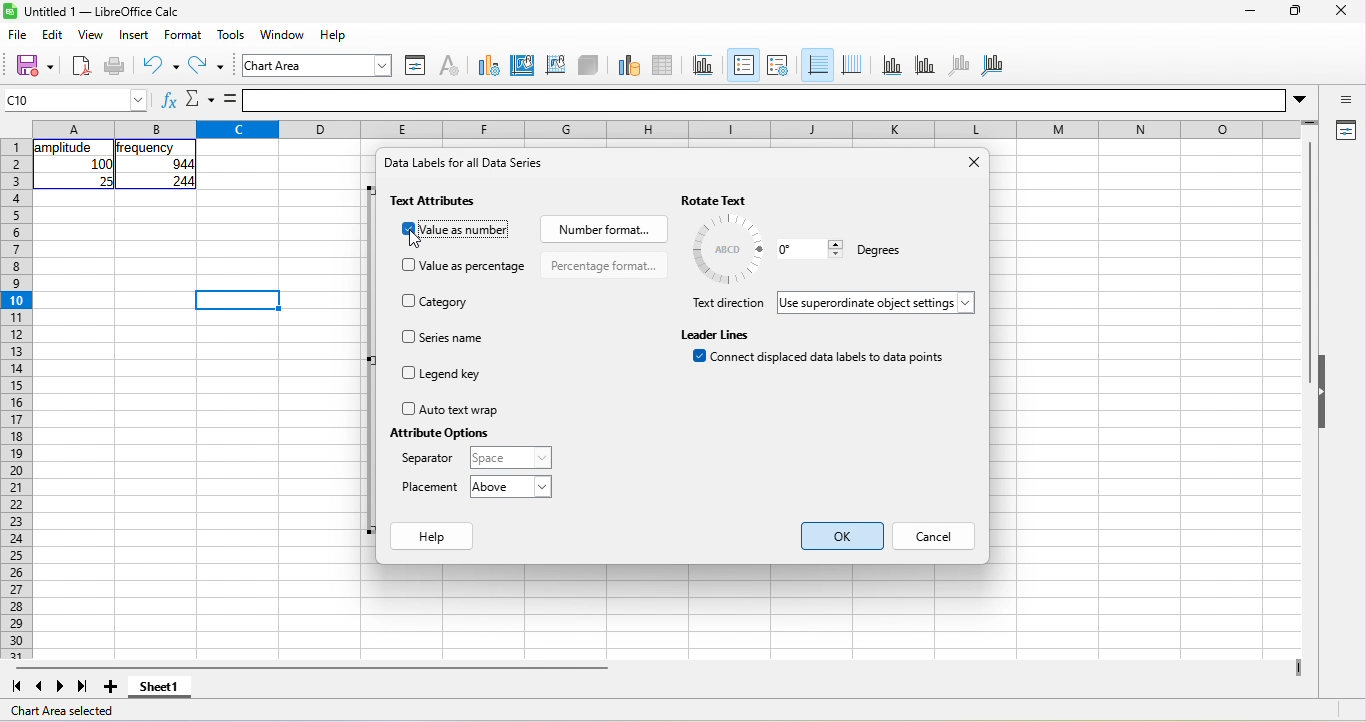 The width and height of the screenshot is (1366, 722). I want to click on title, so click(707, 65).